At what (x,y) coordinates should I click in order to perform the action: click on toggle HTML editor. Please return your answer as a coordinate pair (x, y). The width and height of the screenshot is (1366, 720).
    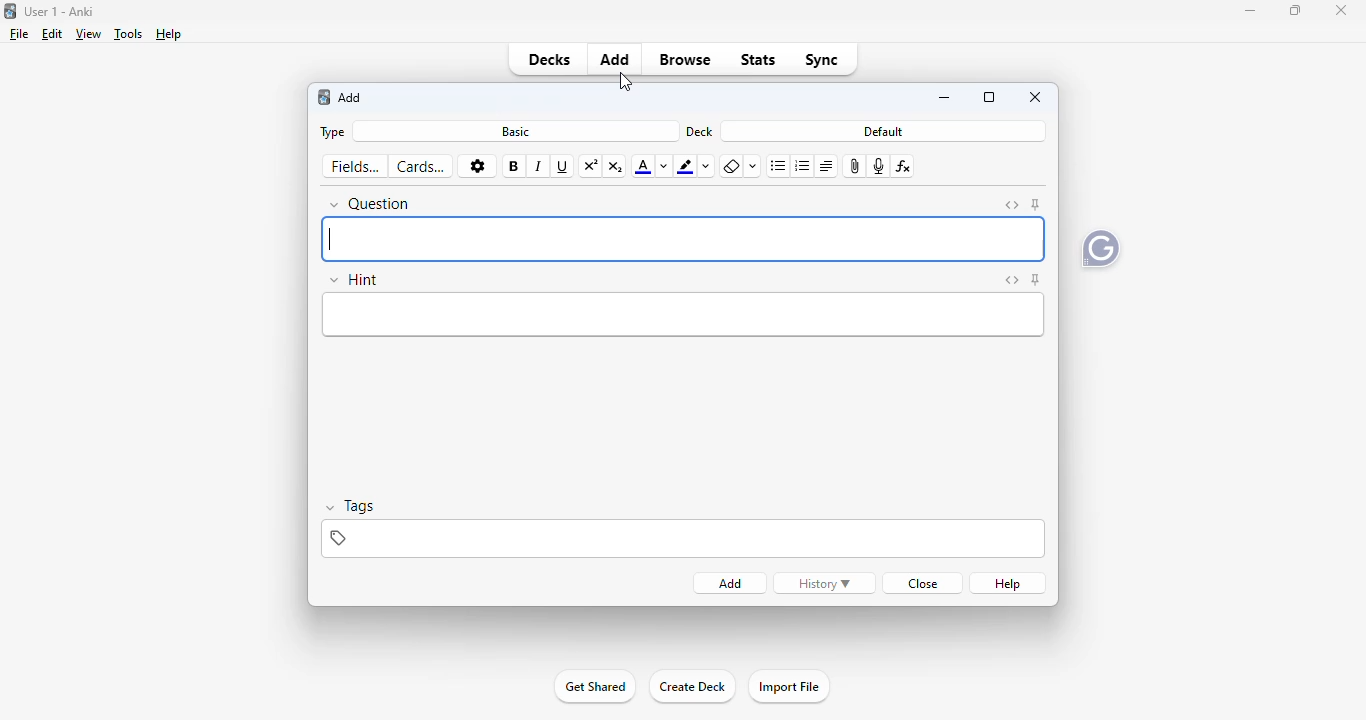
    Looking at the image, I should click on (1013, 280).